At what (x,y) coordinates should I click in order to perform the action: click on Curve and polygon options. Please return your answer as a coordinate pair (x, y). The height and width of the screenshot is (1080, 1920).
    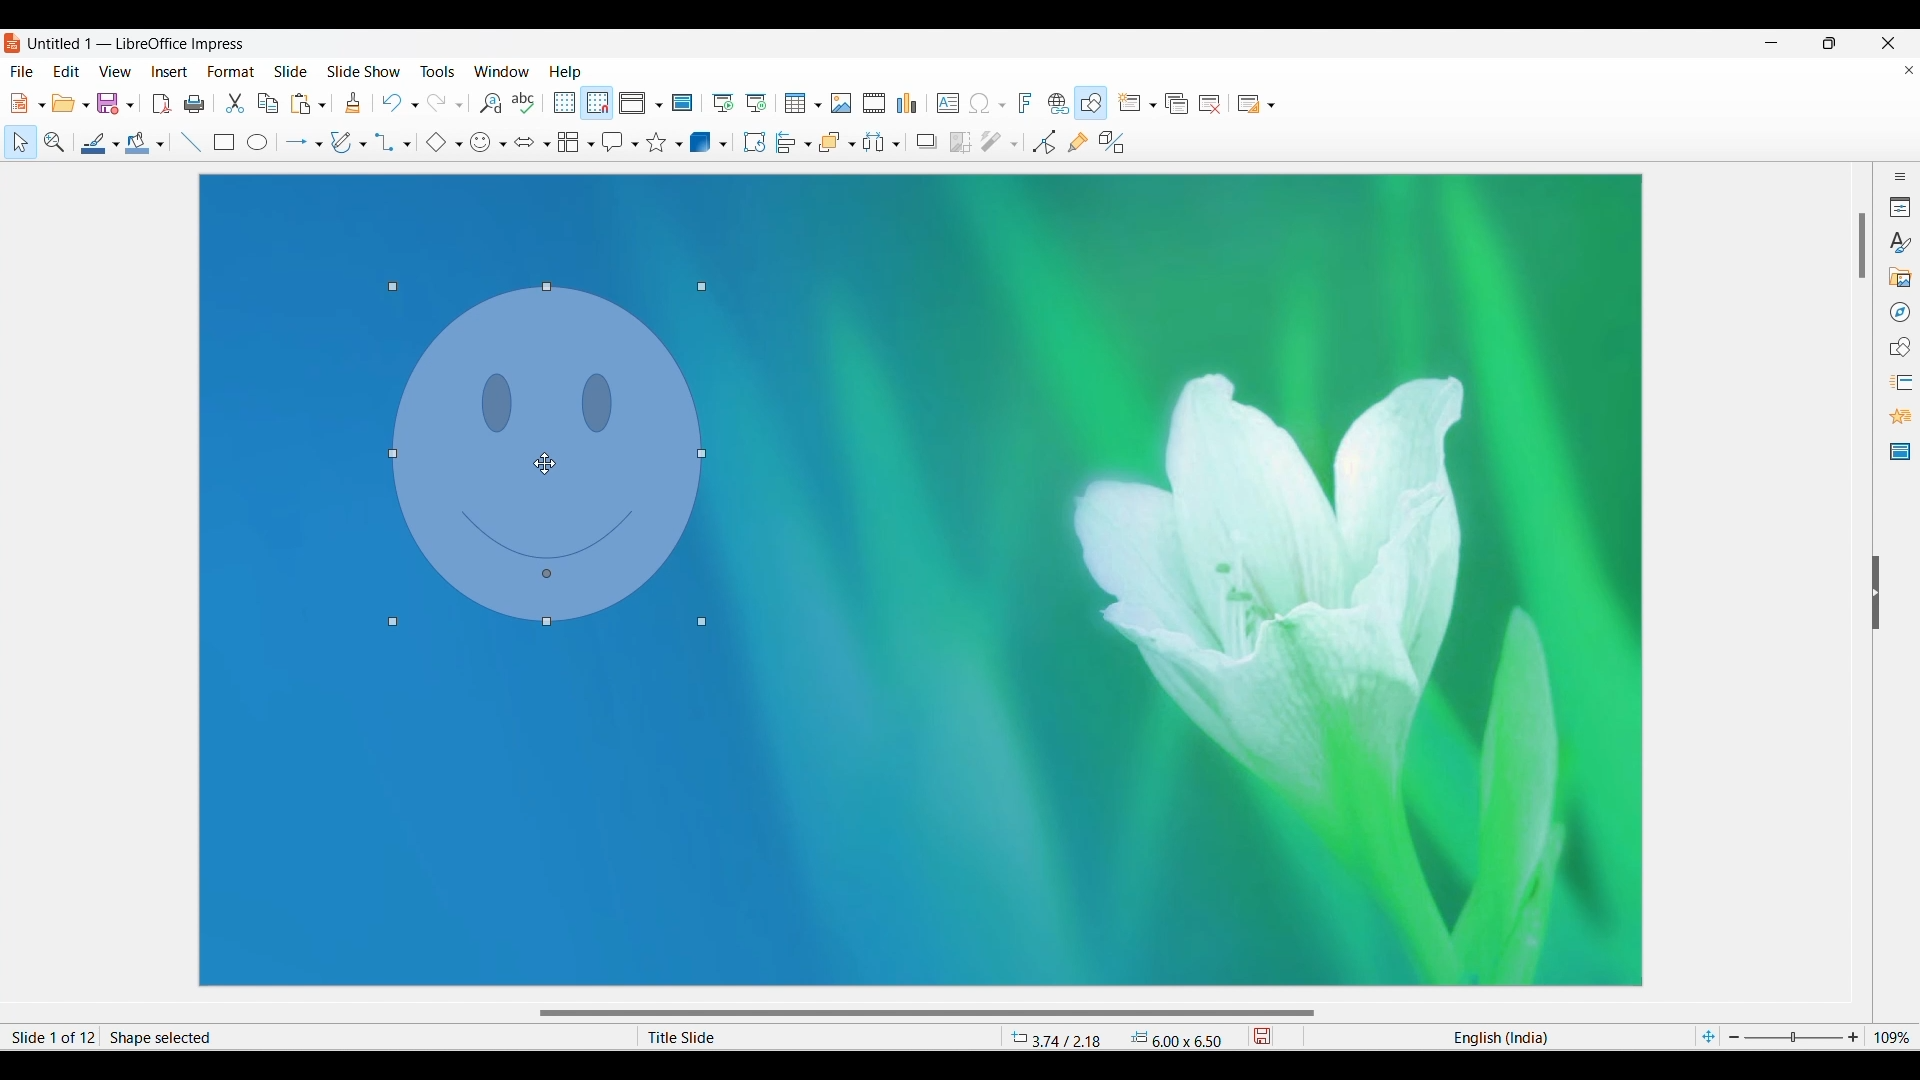
    Looking at the image, I should click on (363, 144).